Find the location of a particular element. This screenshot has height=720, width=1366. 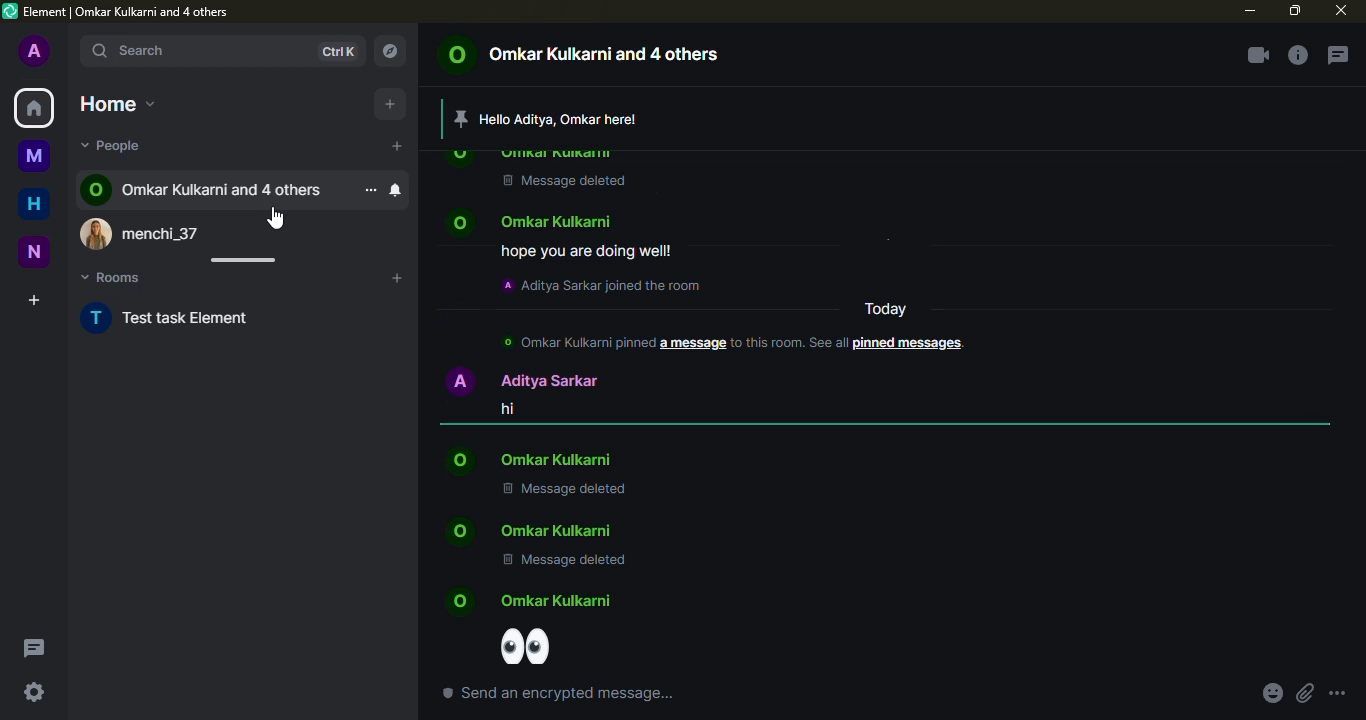

message deleted is located at coordinates (565, 490).